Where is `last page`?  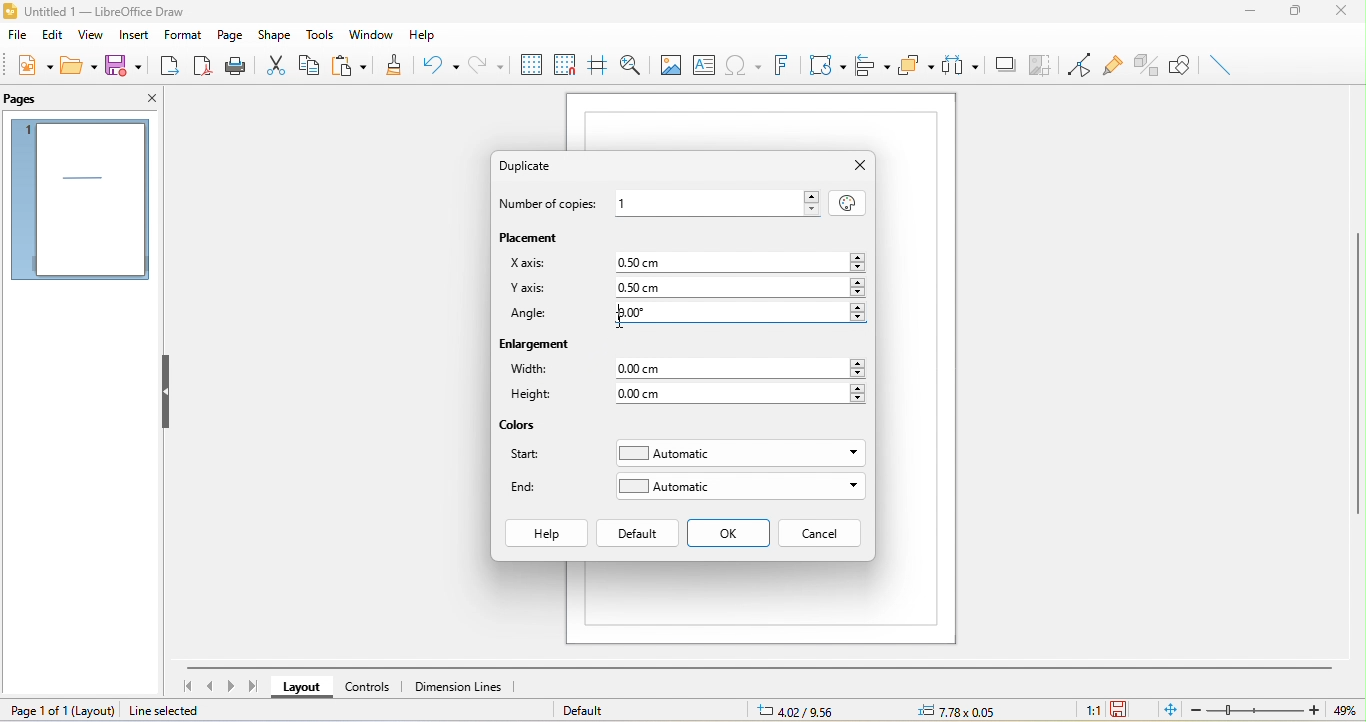 last page is located at coordinates (255, 686).